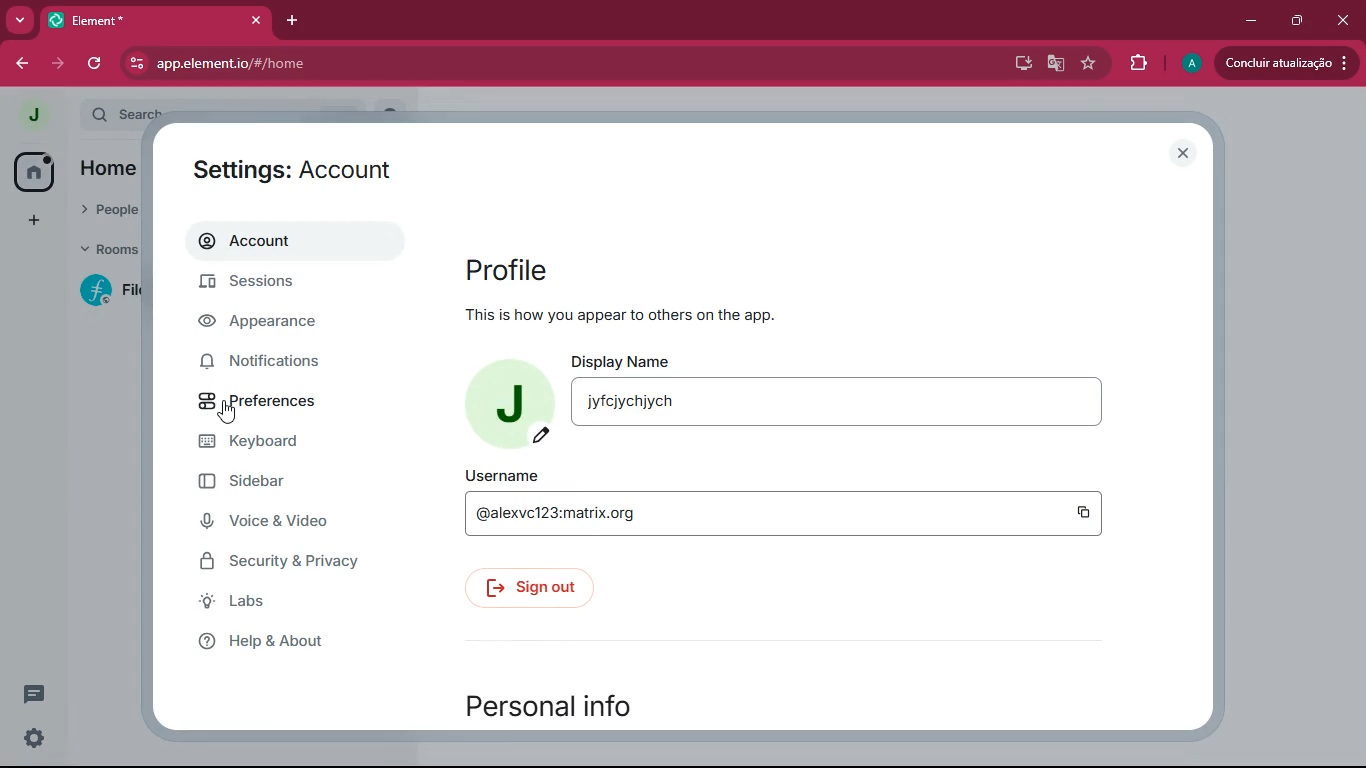  Describe the element at coordinates (289, 647) in the screenshot. I see `help` at that location.